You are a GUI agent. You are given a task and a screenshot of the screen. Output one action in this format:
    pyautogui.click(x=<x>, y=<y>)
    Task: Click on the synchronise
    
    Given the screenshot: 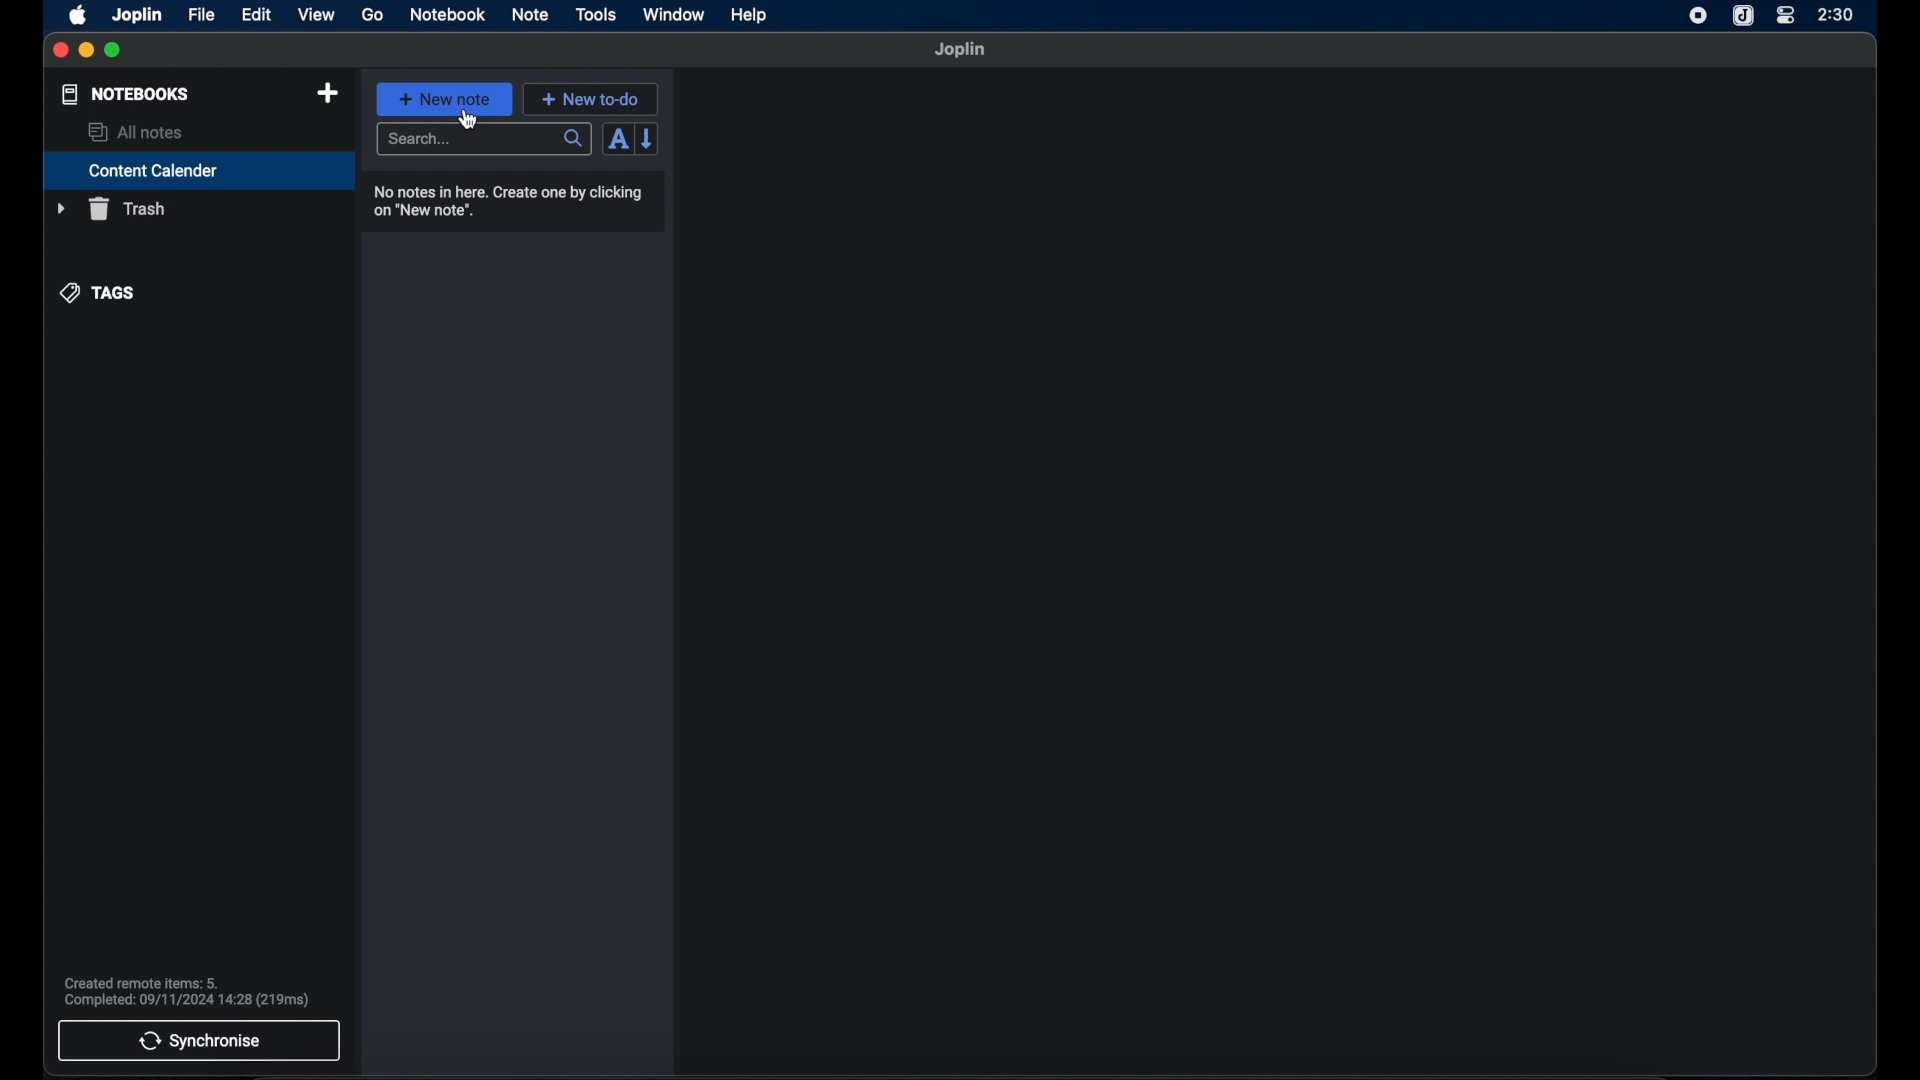 What is the action you would take?
    pyautogui.click(x=199, y=1041)
    